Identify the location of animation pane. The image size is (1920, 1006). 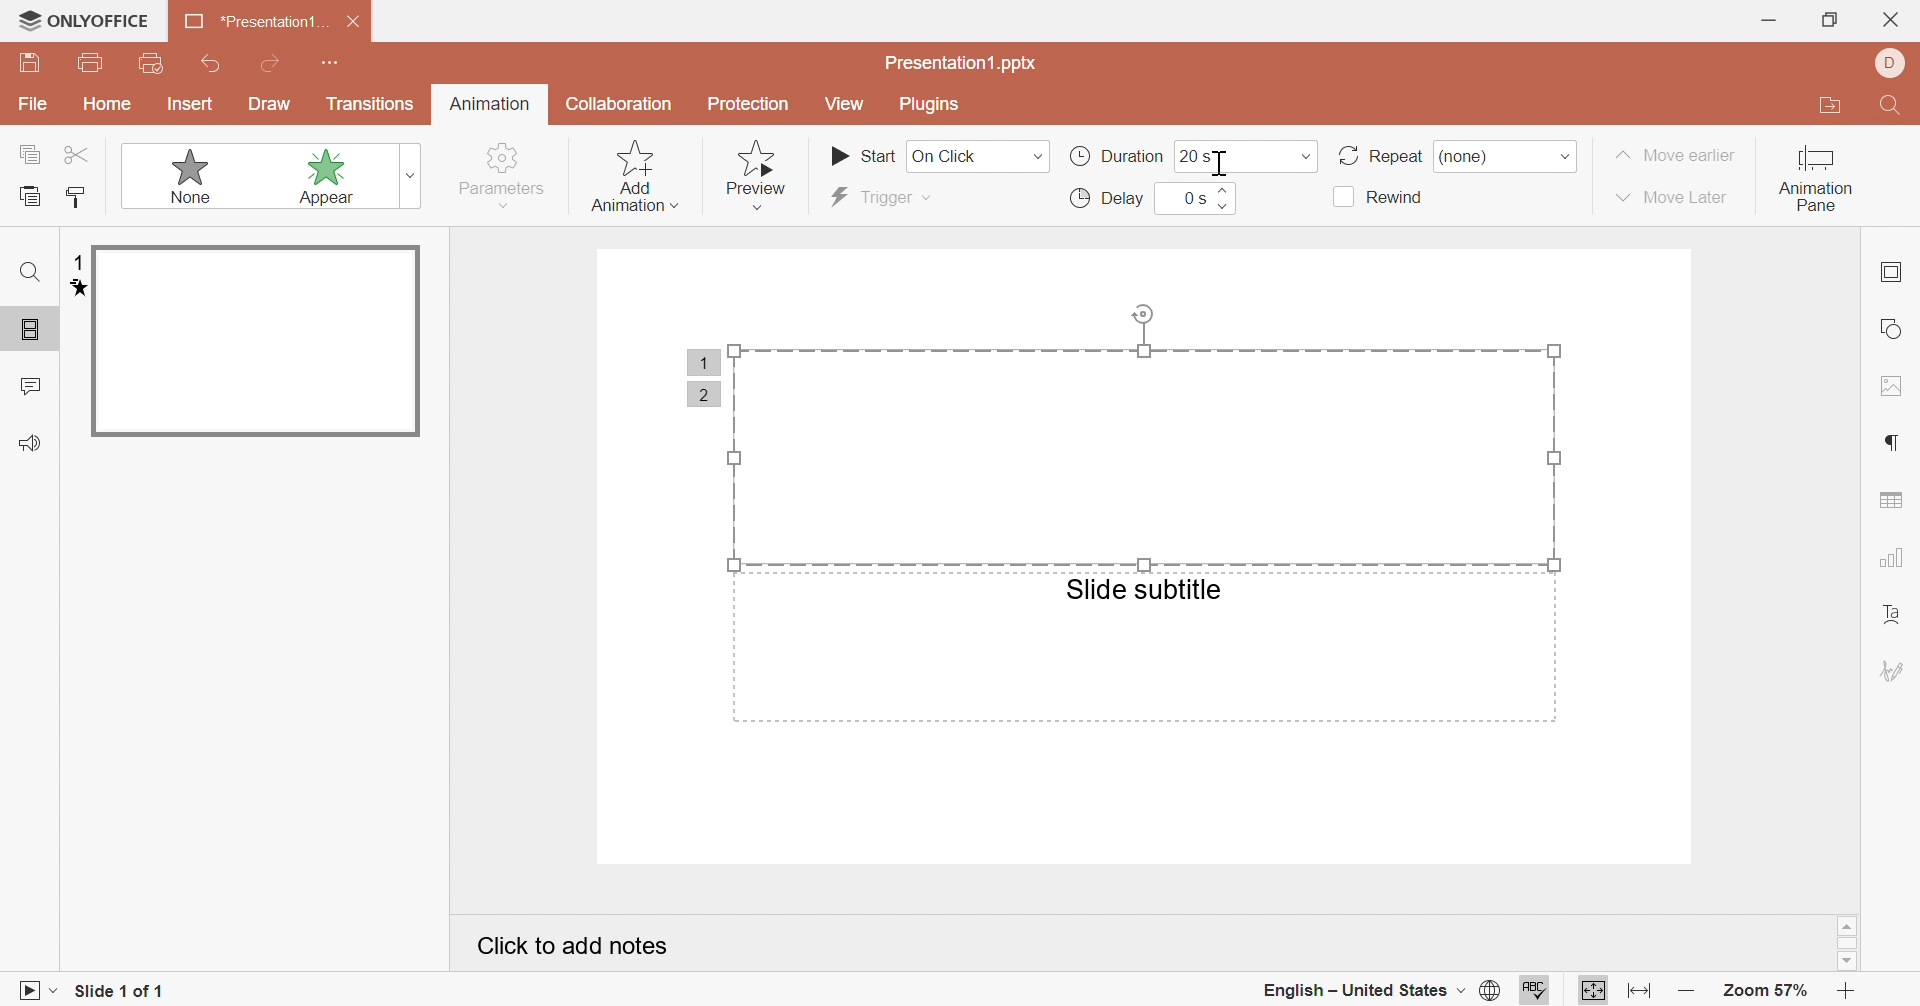
(1816, 180).